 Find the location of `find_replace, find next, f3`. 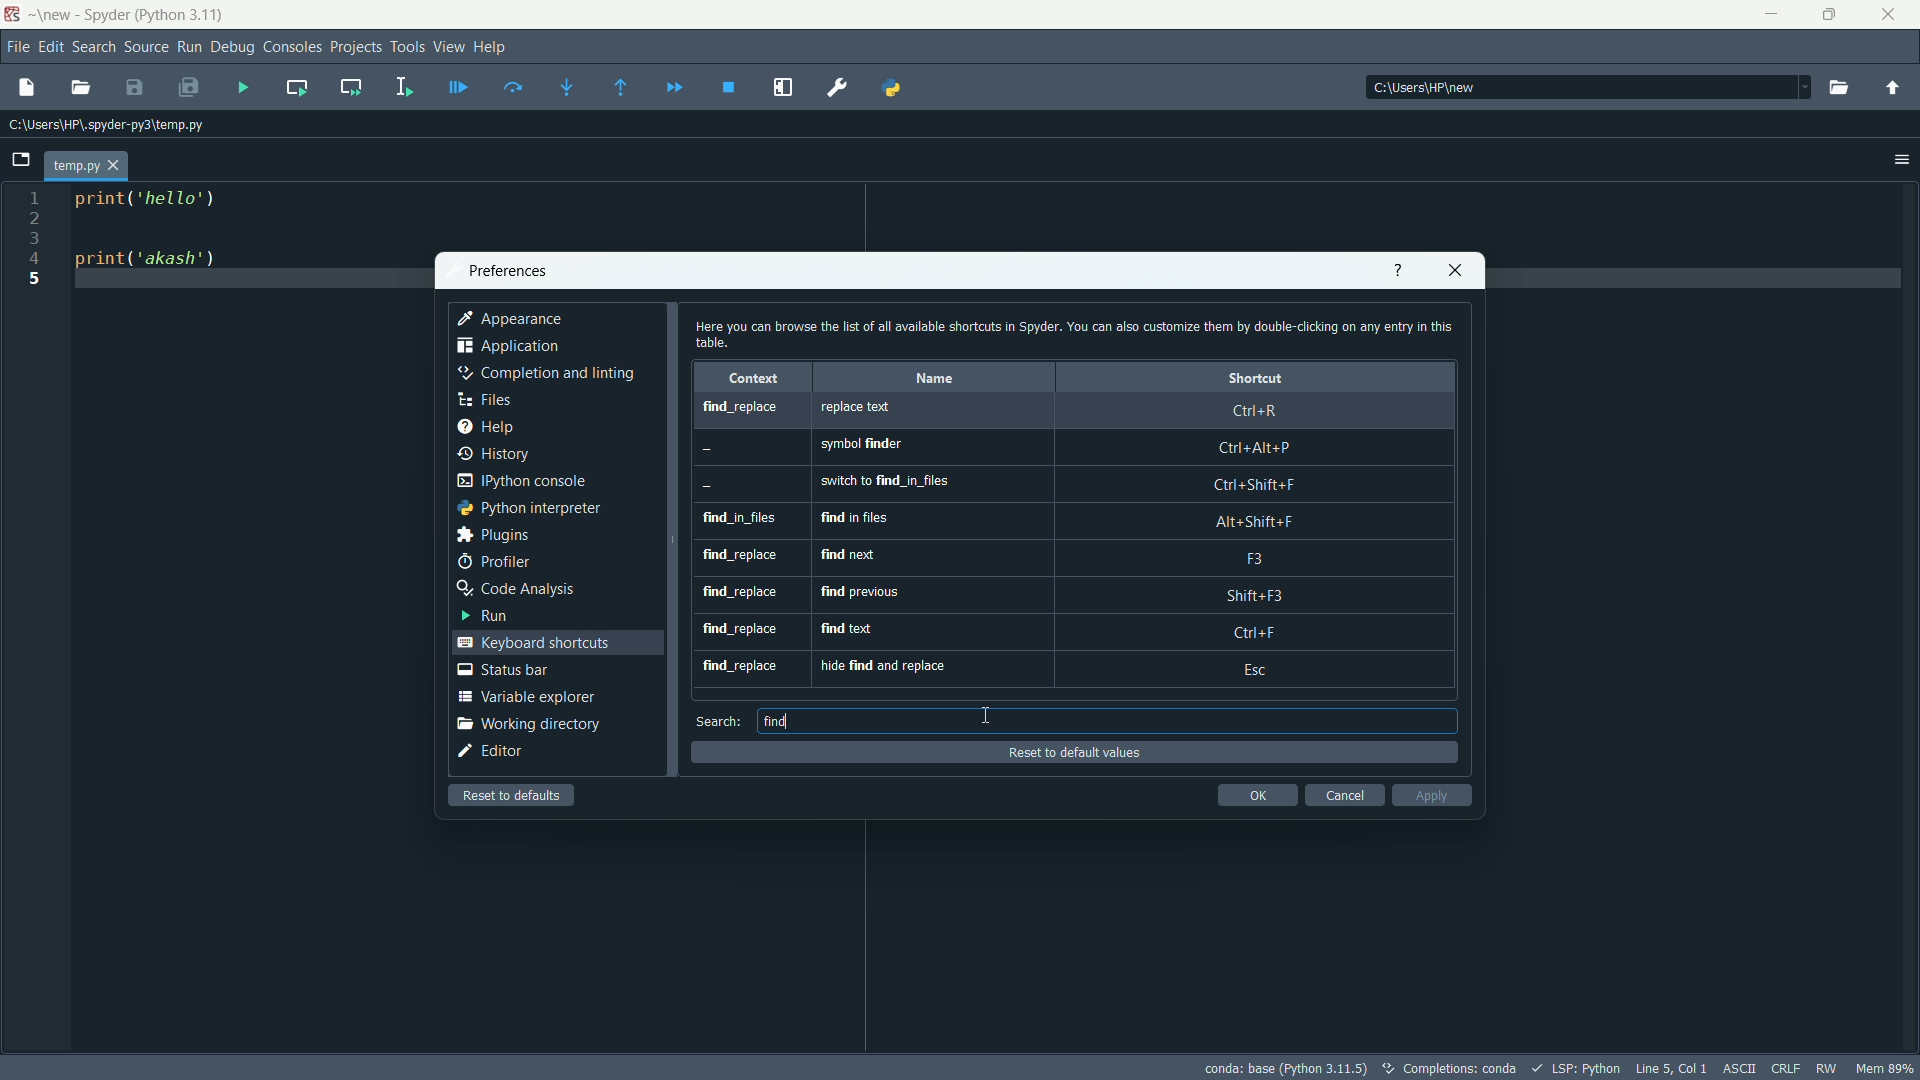

find_replace, find next, f3 is located at coordinates (1059, 560).